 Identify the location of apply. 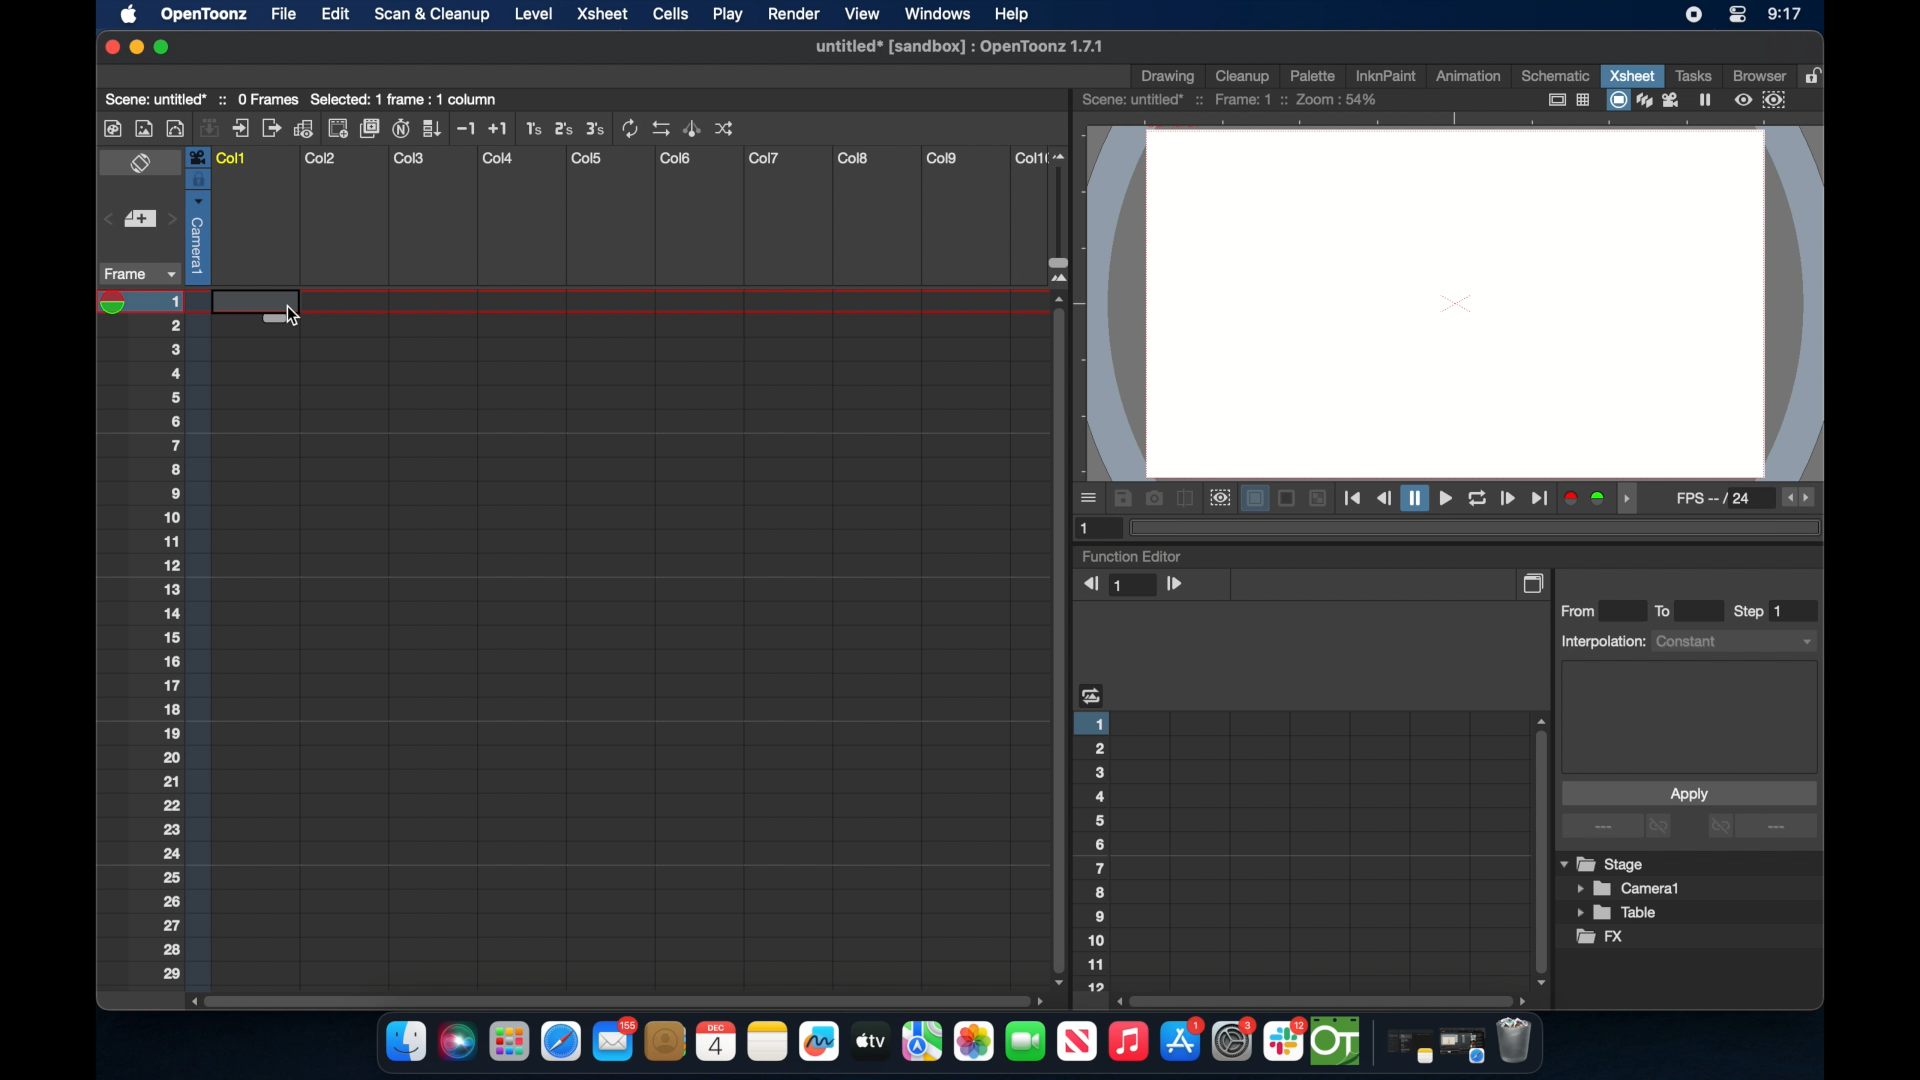
(1688, 793).